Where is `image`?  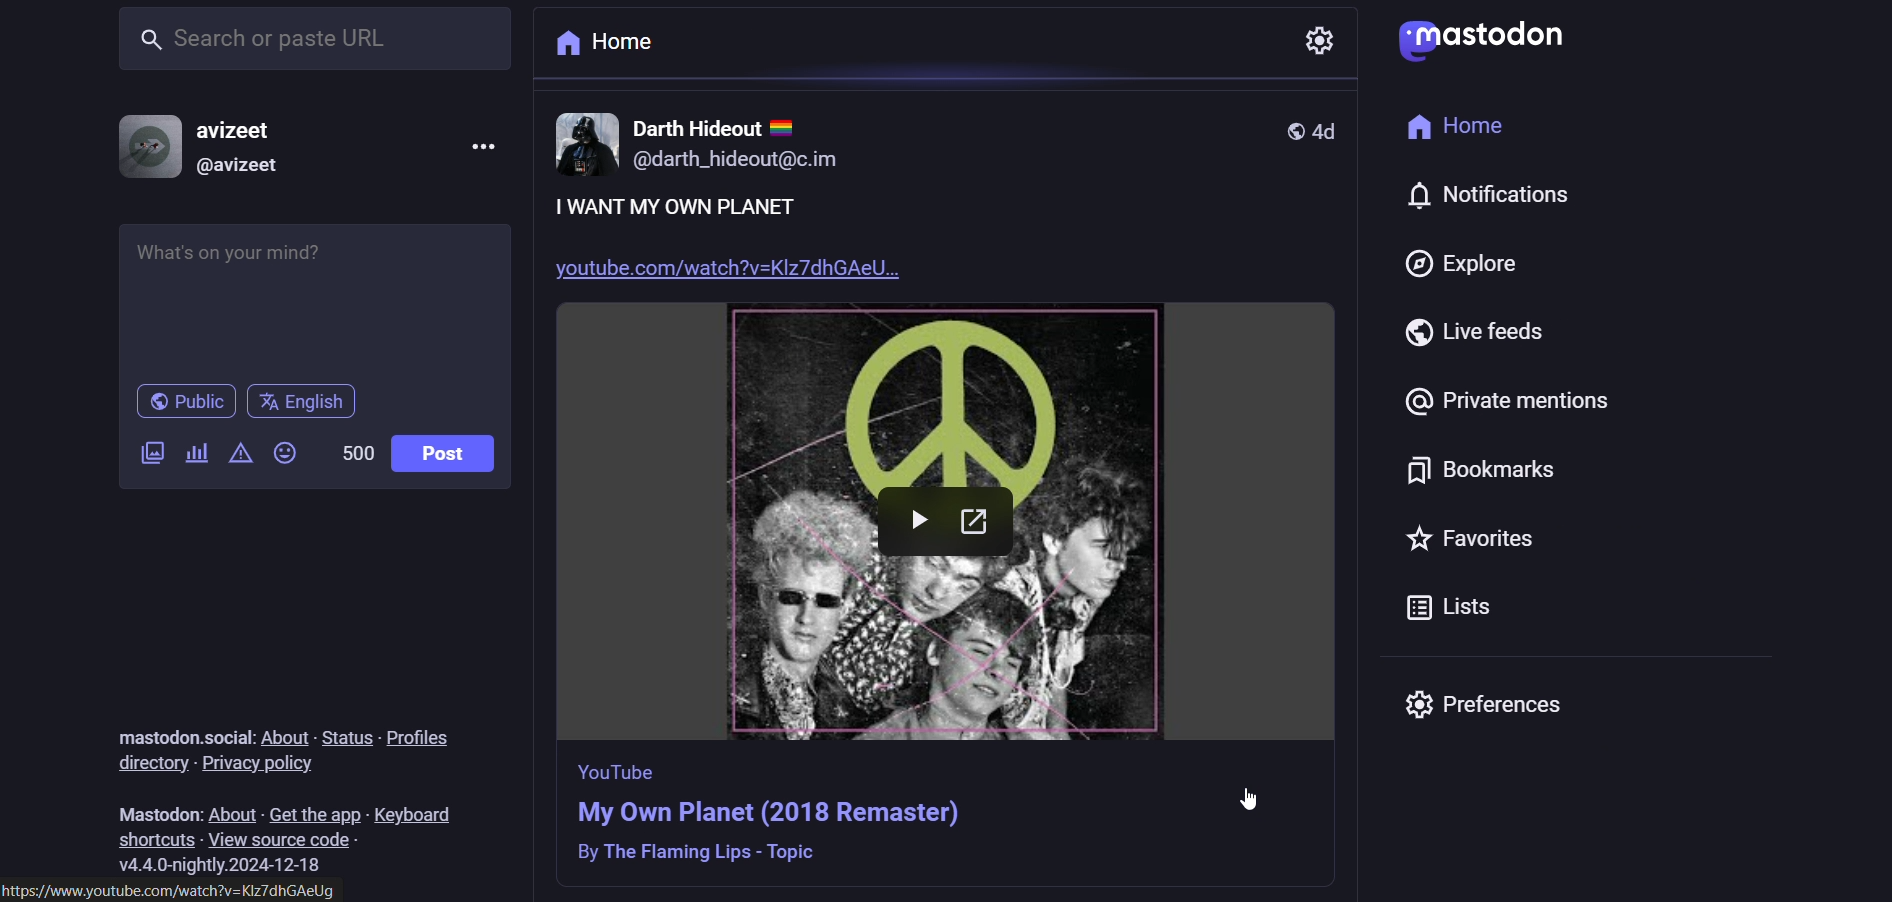 image is located at coordinates (578, 141).